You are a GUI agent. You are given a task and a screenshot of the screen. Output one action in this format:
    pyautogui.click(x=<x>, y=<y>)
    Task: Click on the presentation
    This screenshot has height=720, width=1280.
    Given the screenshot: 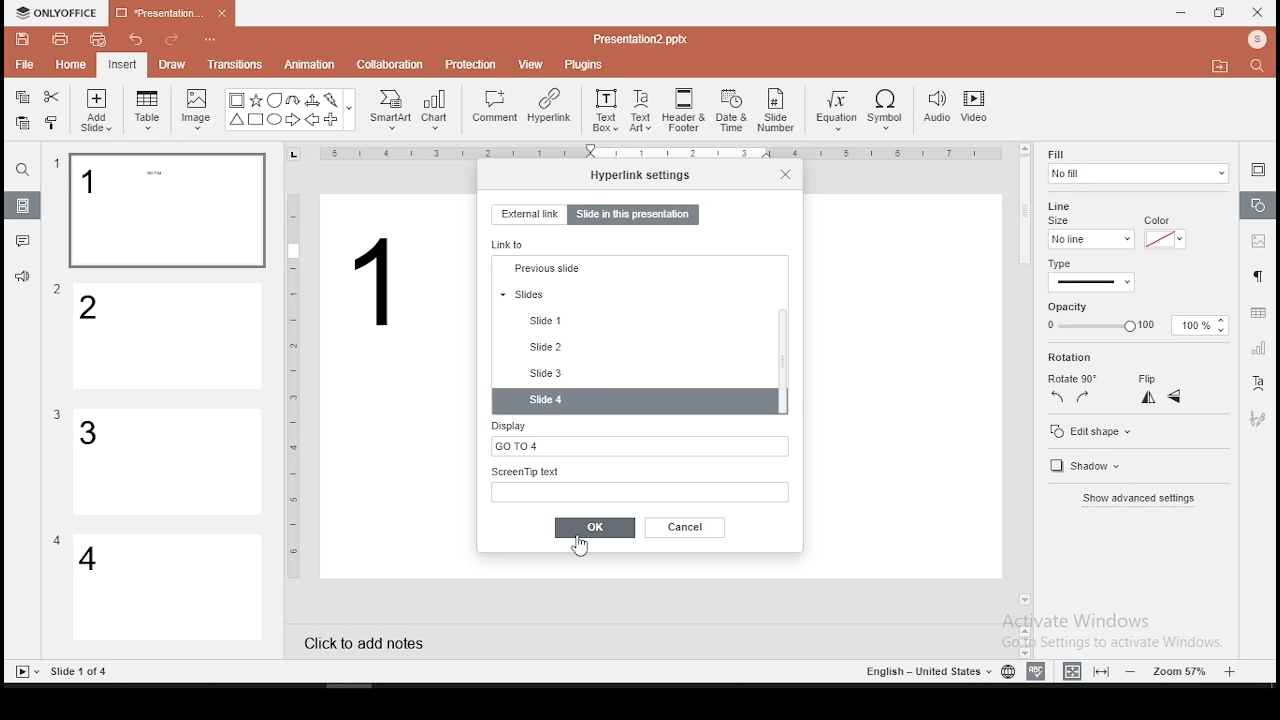 What is the action you would take?
    pyautogui.click(x=169, y=15)
    